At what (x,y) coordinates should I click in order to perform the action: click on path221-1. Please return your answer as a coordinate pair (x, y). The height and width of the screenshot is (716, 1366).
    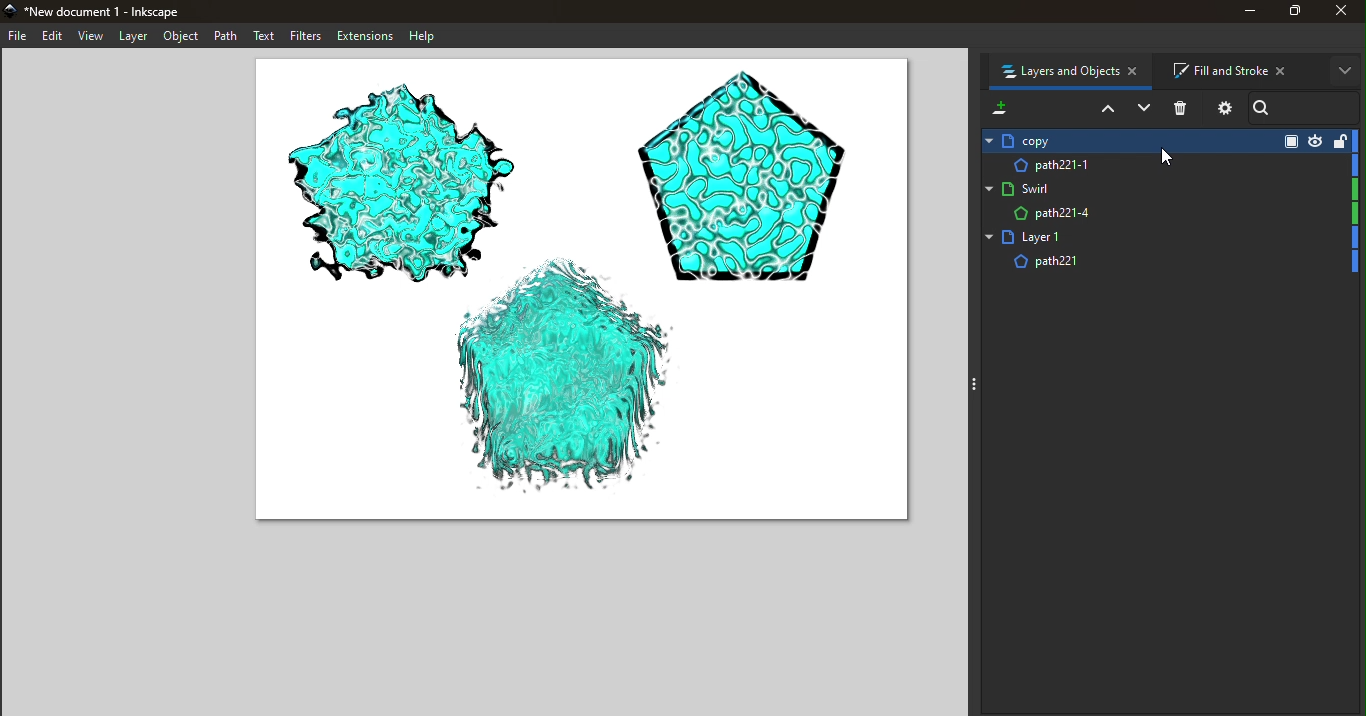
    Looking at the image, I should click on (1165, 163).